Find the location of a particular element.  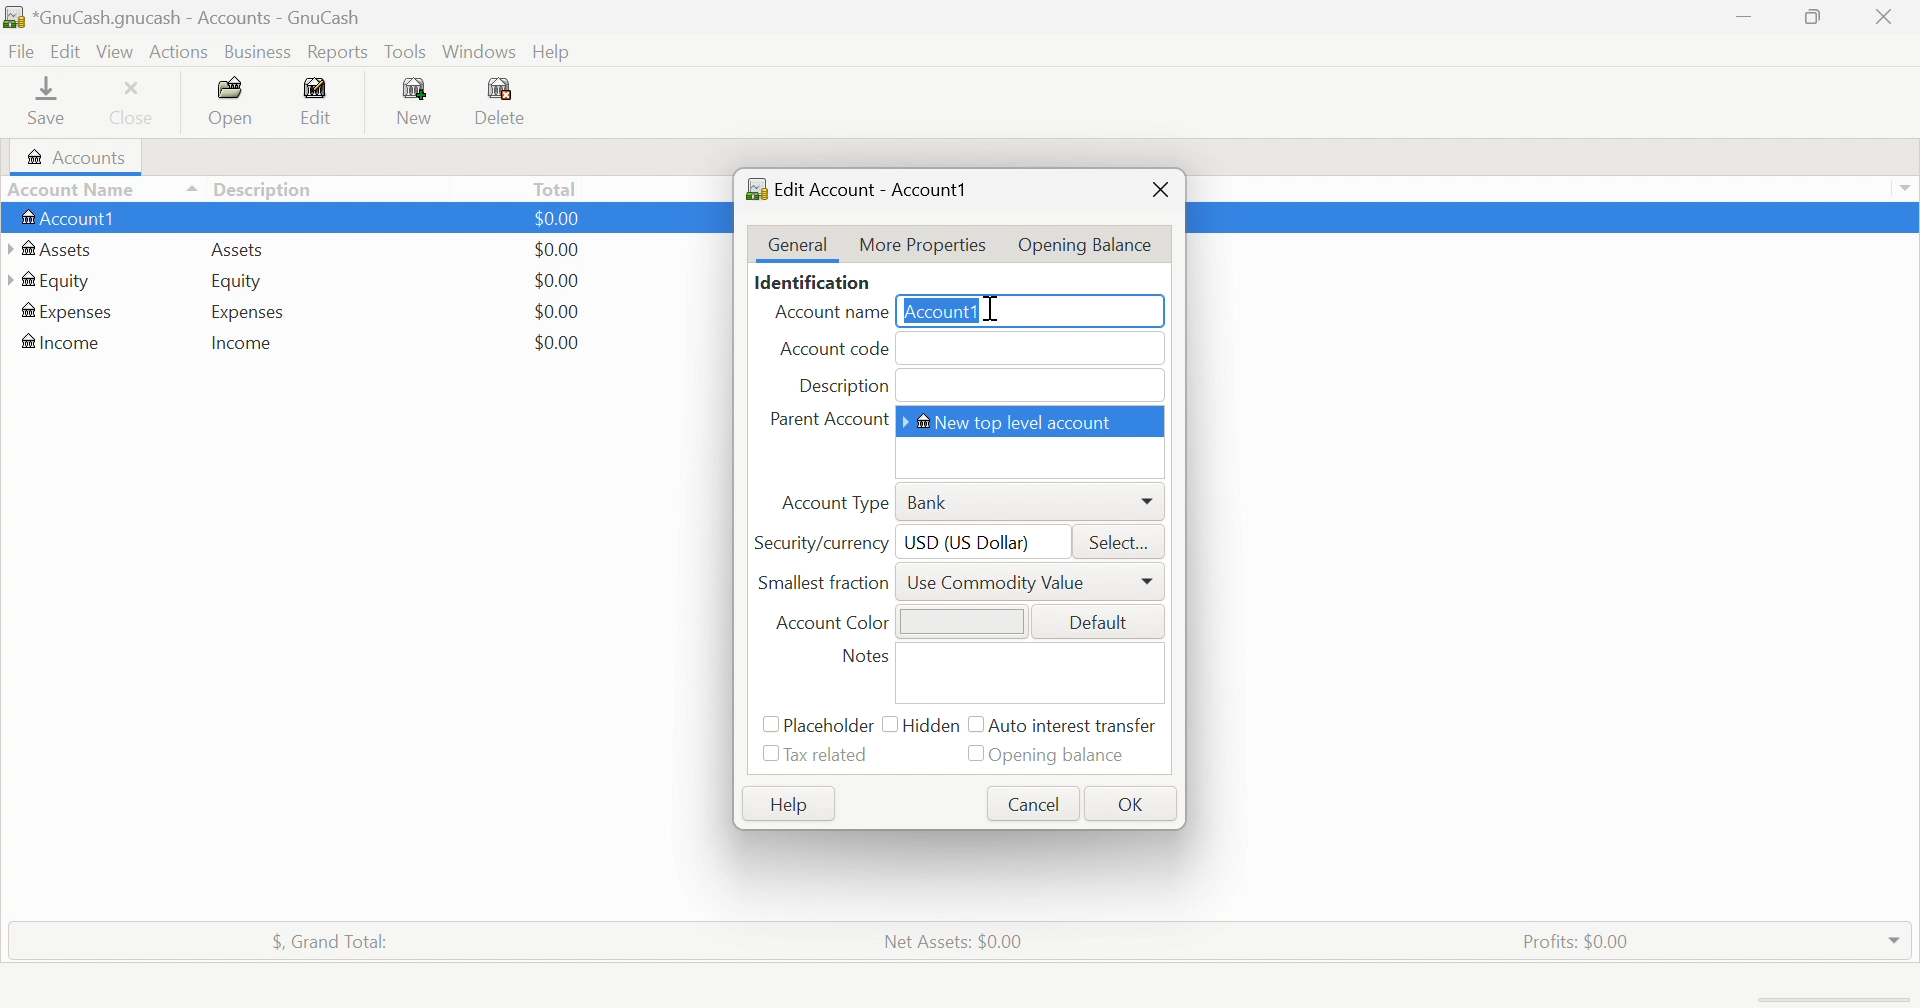

Opening balance is located at coordinates (1045, 754).